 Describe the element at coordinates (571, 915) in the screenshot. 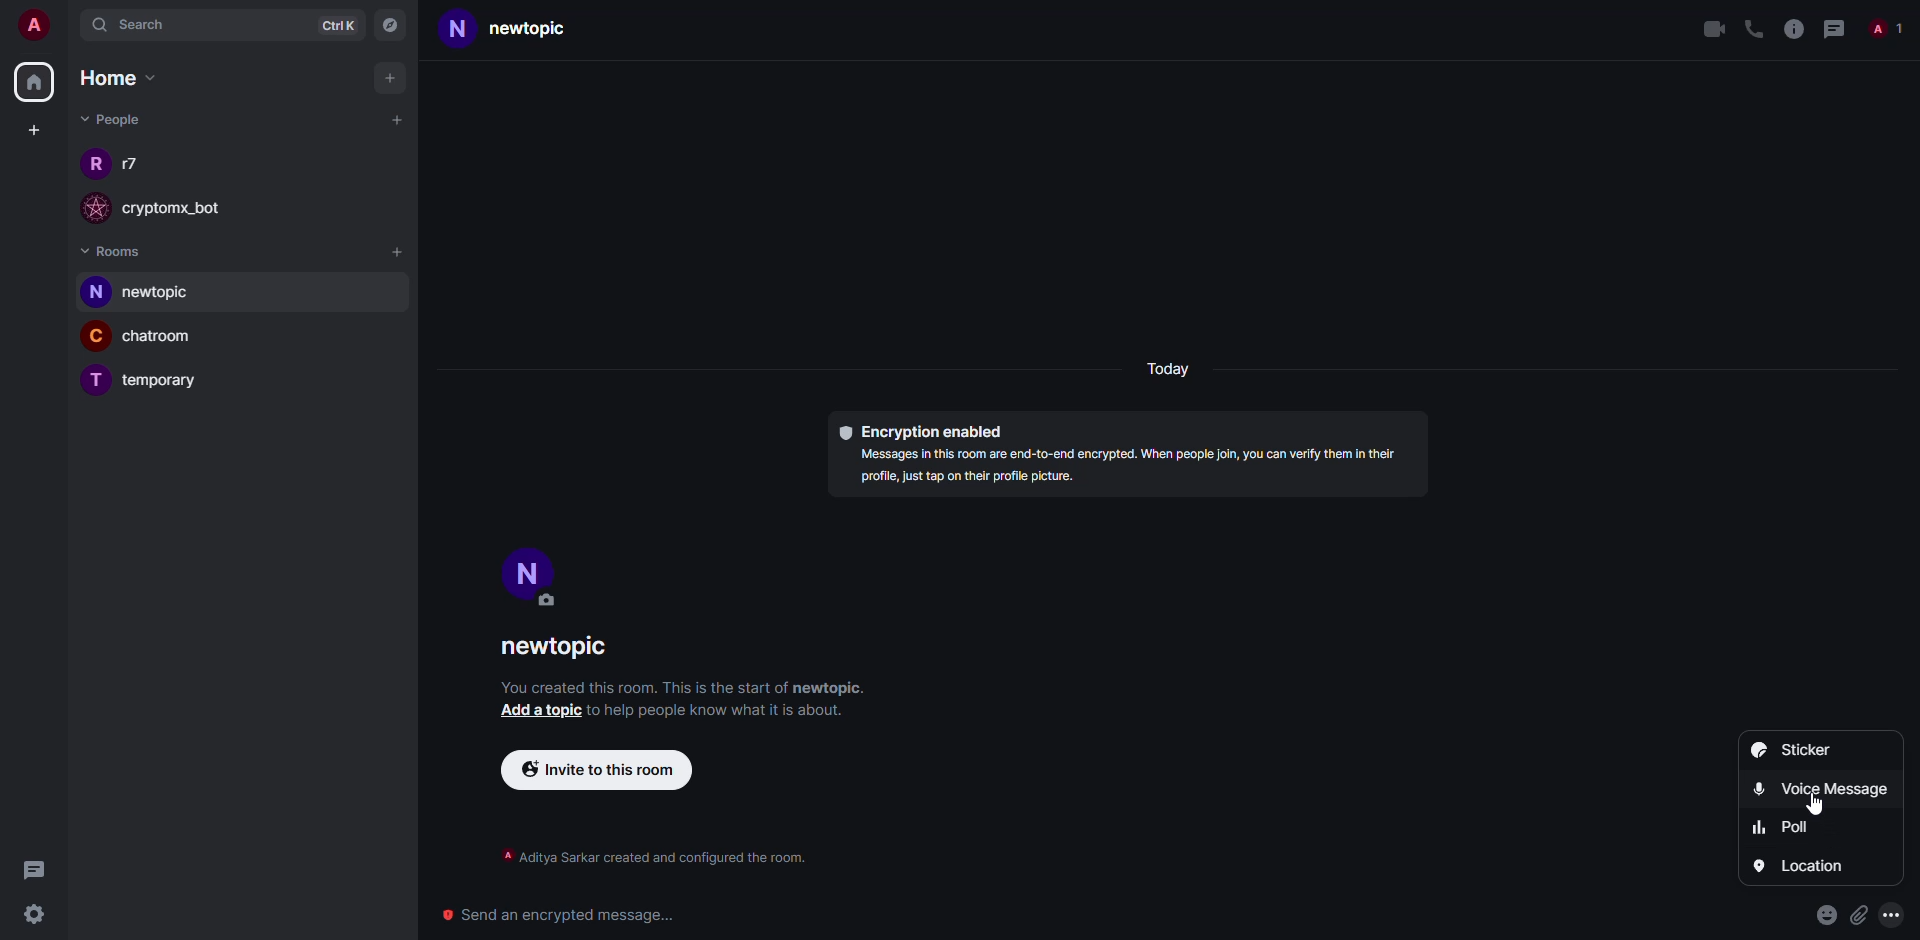

I see `Send an encrypted message...` at that location.